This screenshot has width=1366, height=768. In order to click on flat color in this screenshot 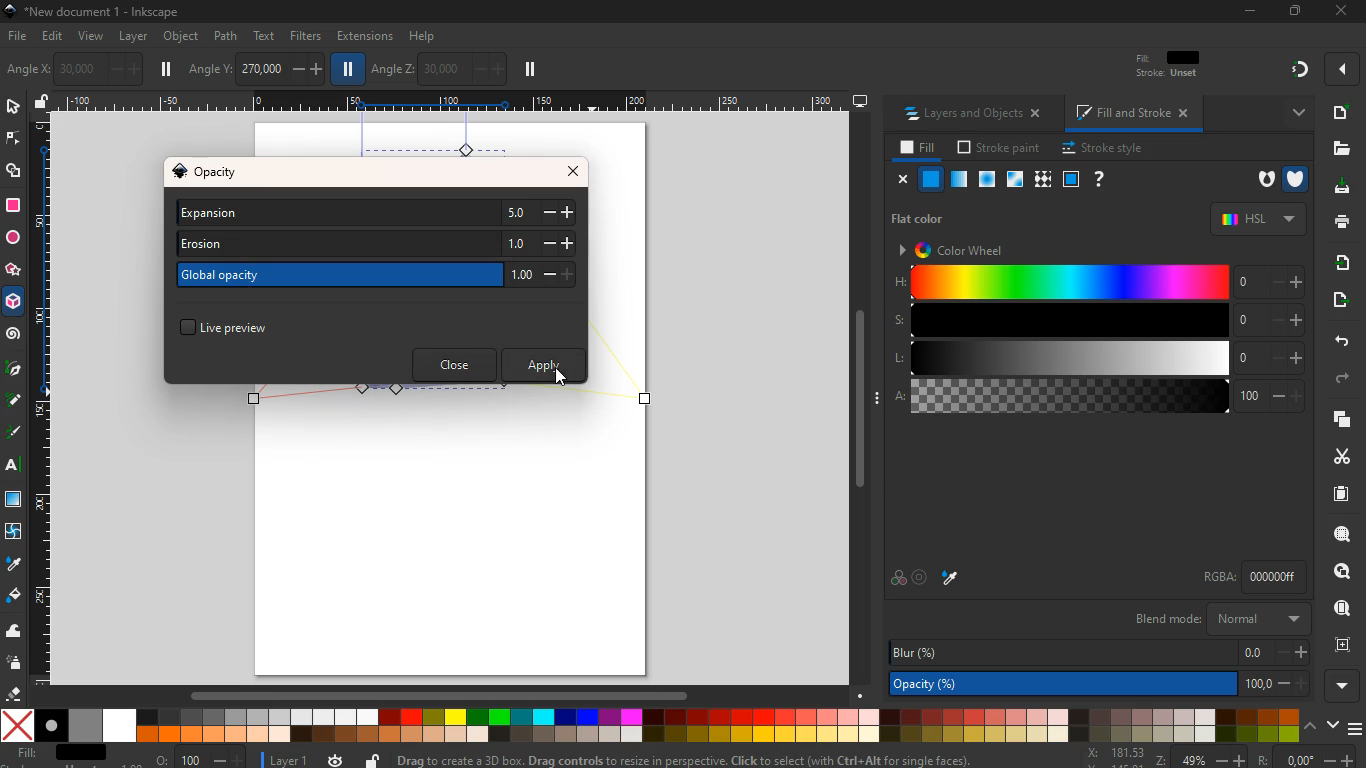, I will do `click(924, 218)`.